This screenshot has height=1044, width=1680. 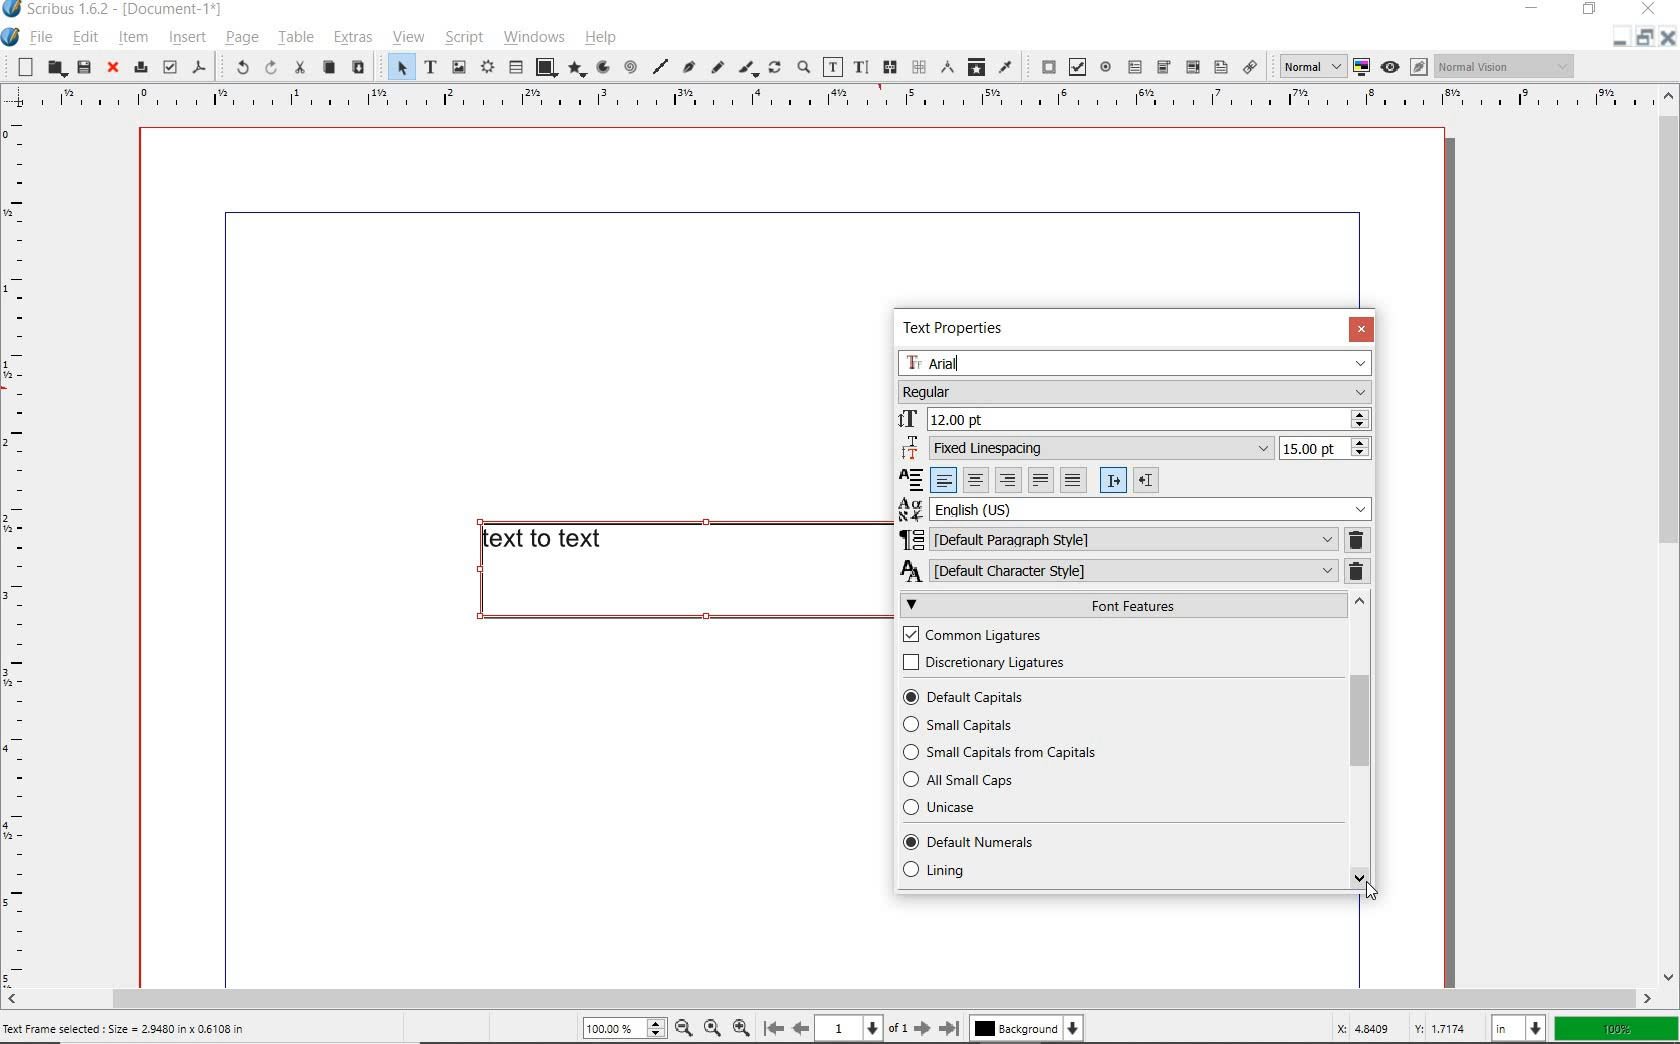 I want to click on preflight verifier, so click(x=170, y=68).